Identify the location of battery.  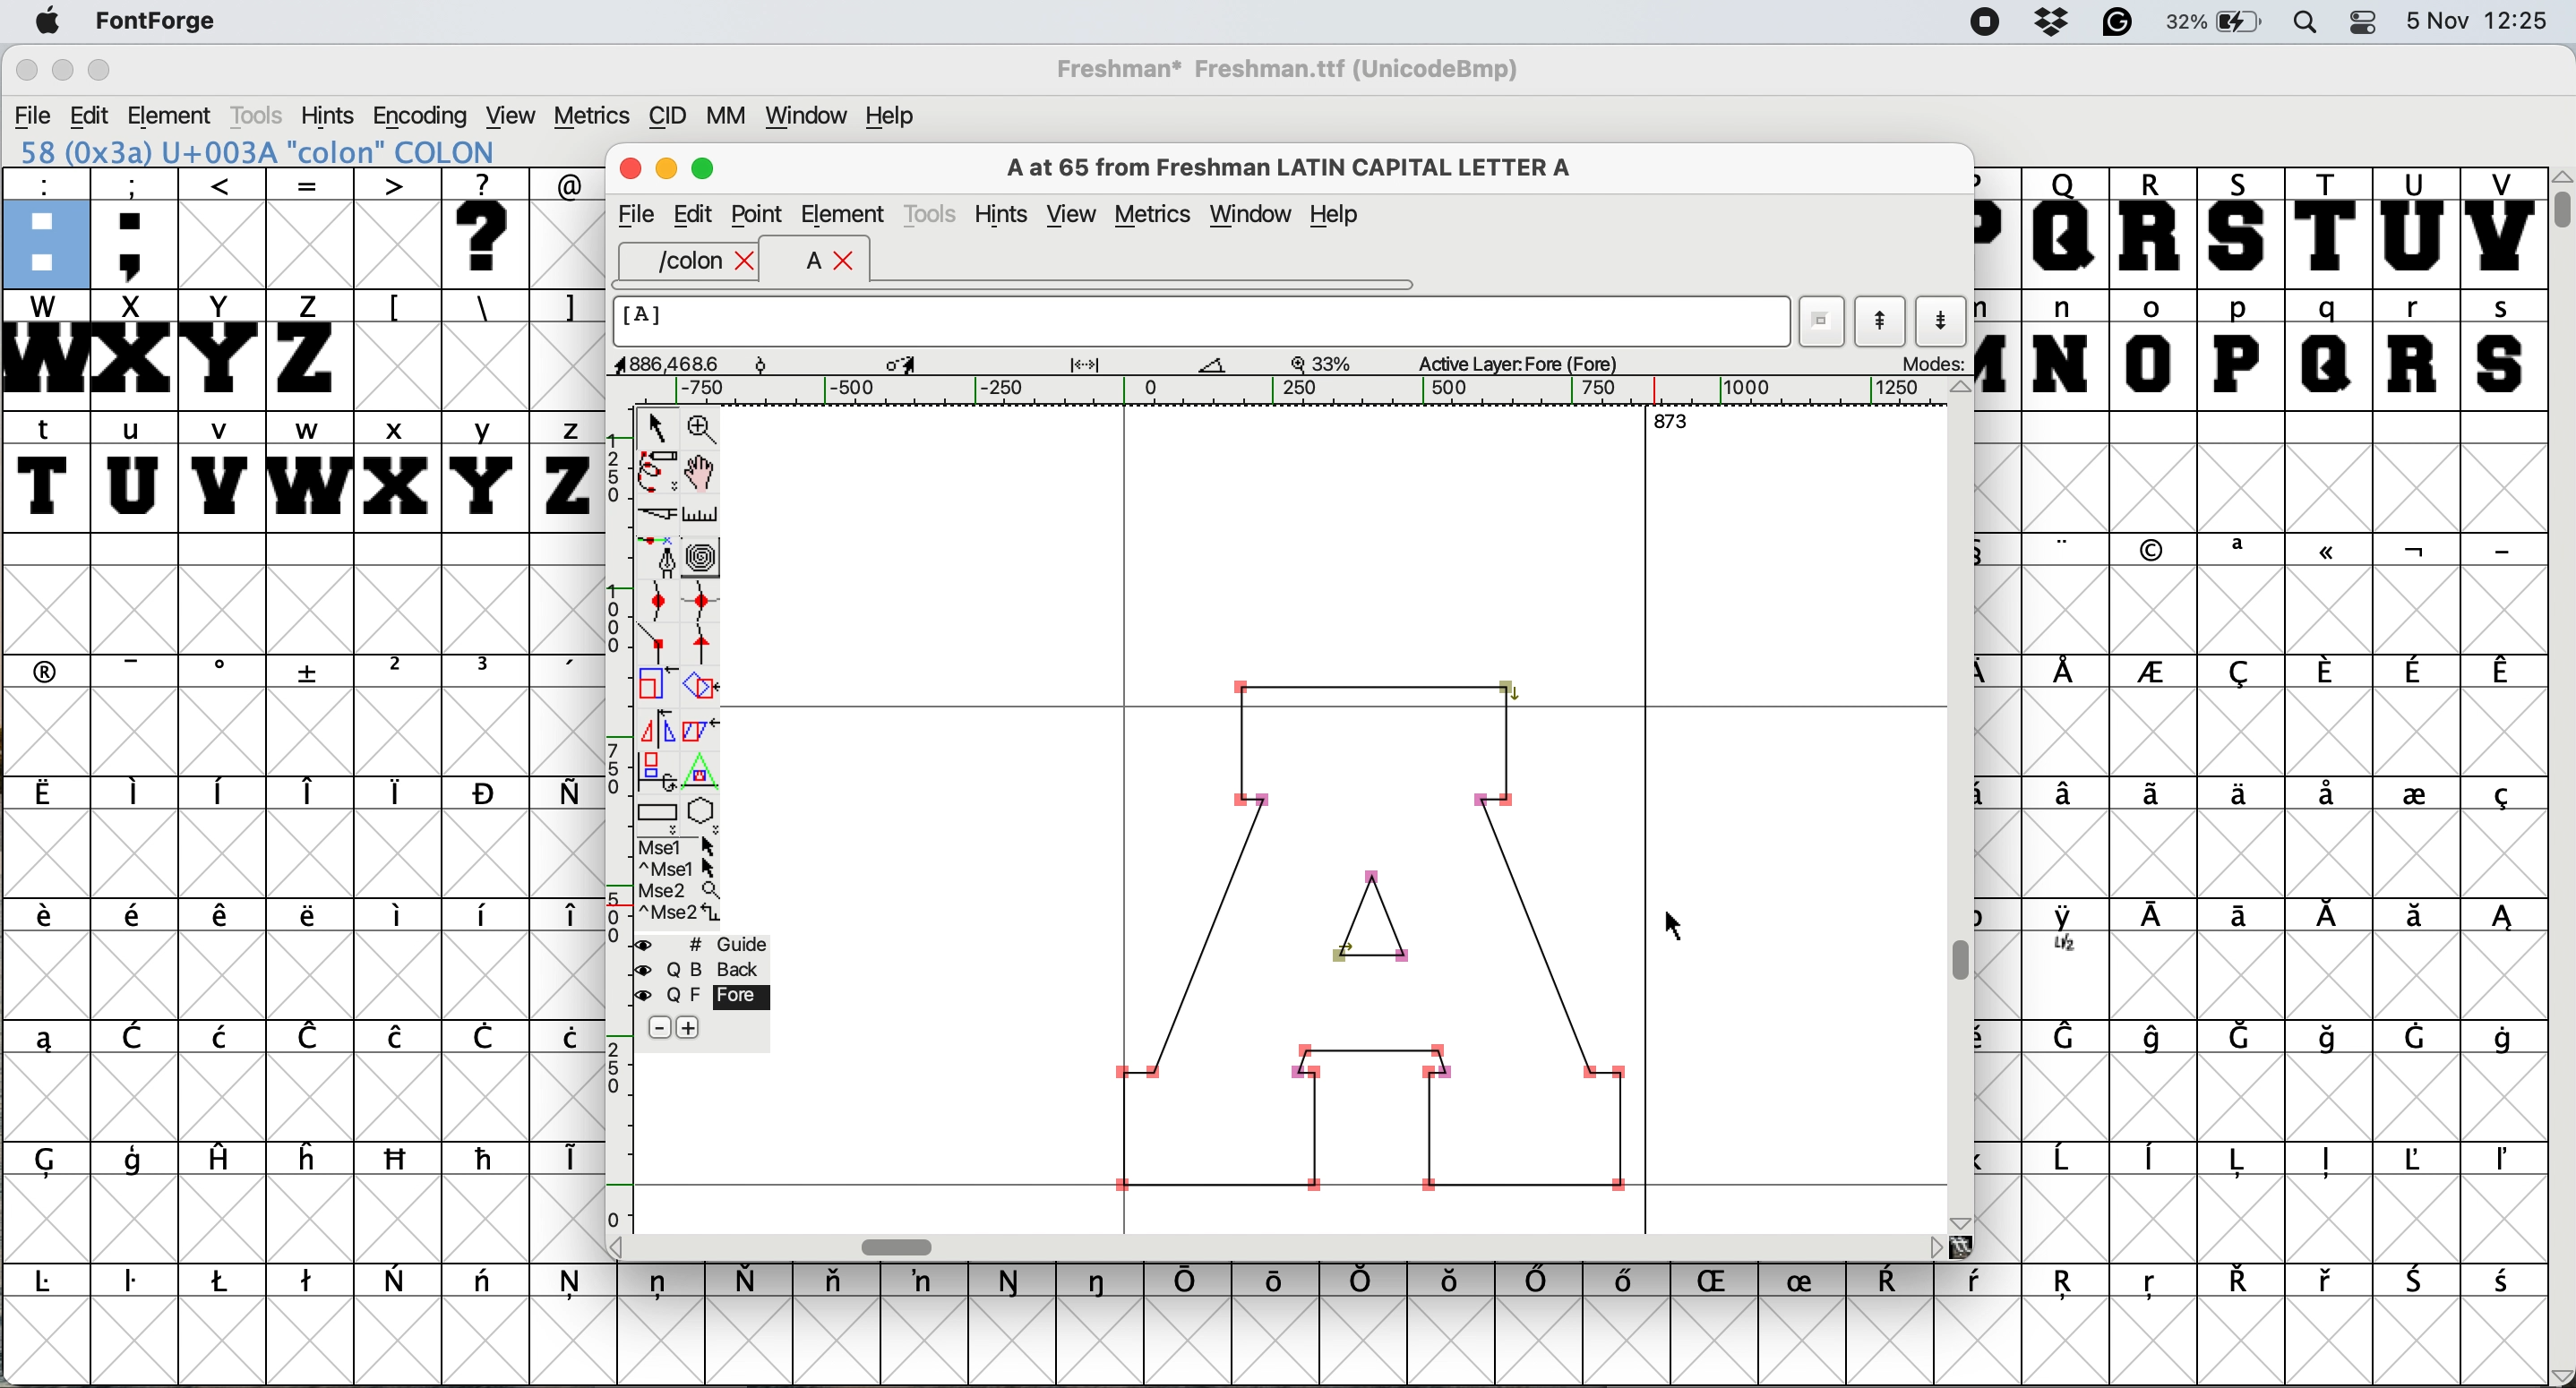
(2219, 23).